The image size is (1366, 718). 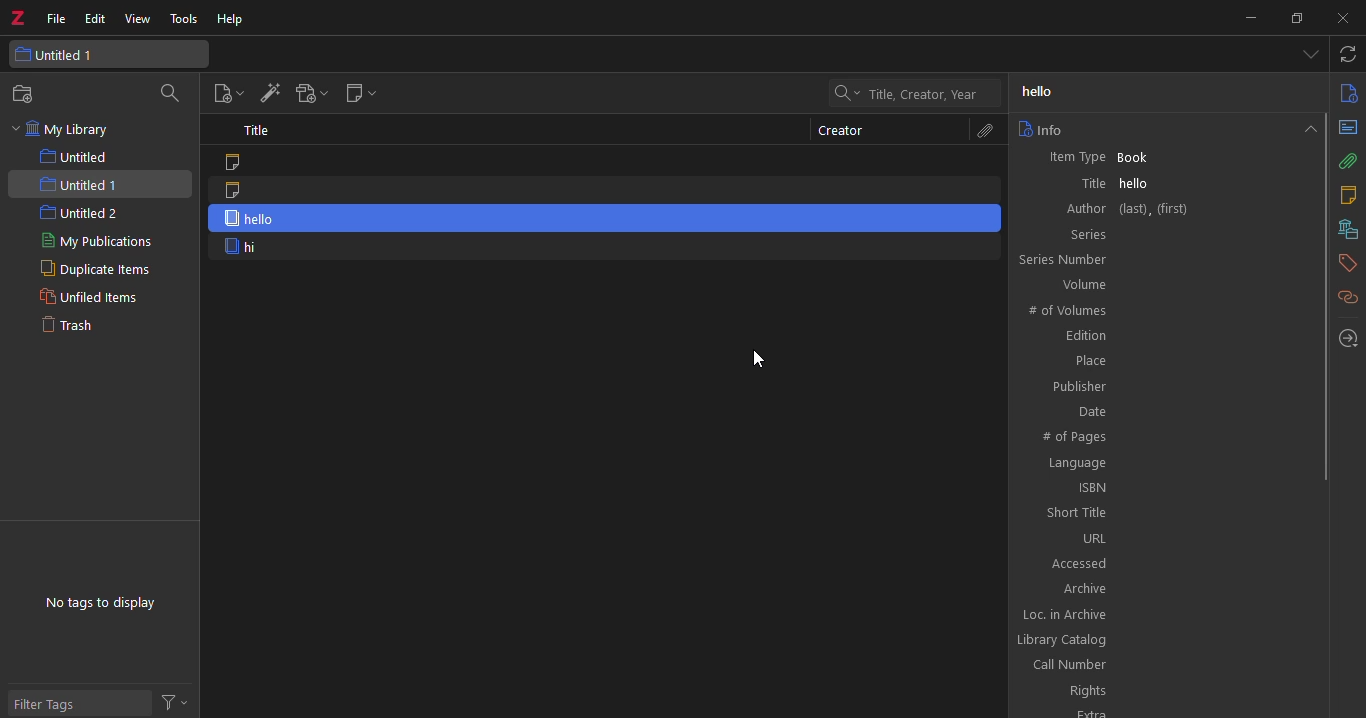 I want to click on new item, so click(x=225, y=94).